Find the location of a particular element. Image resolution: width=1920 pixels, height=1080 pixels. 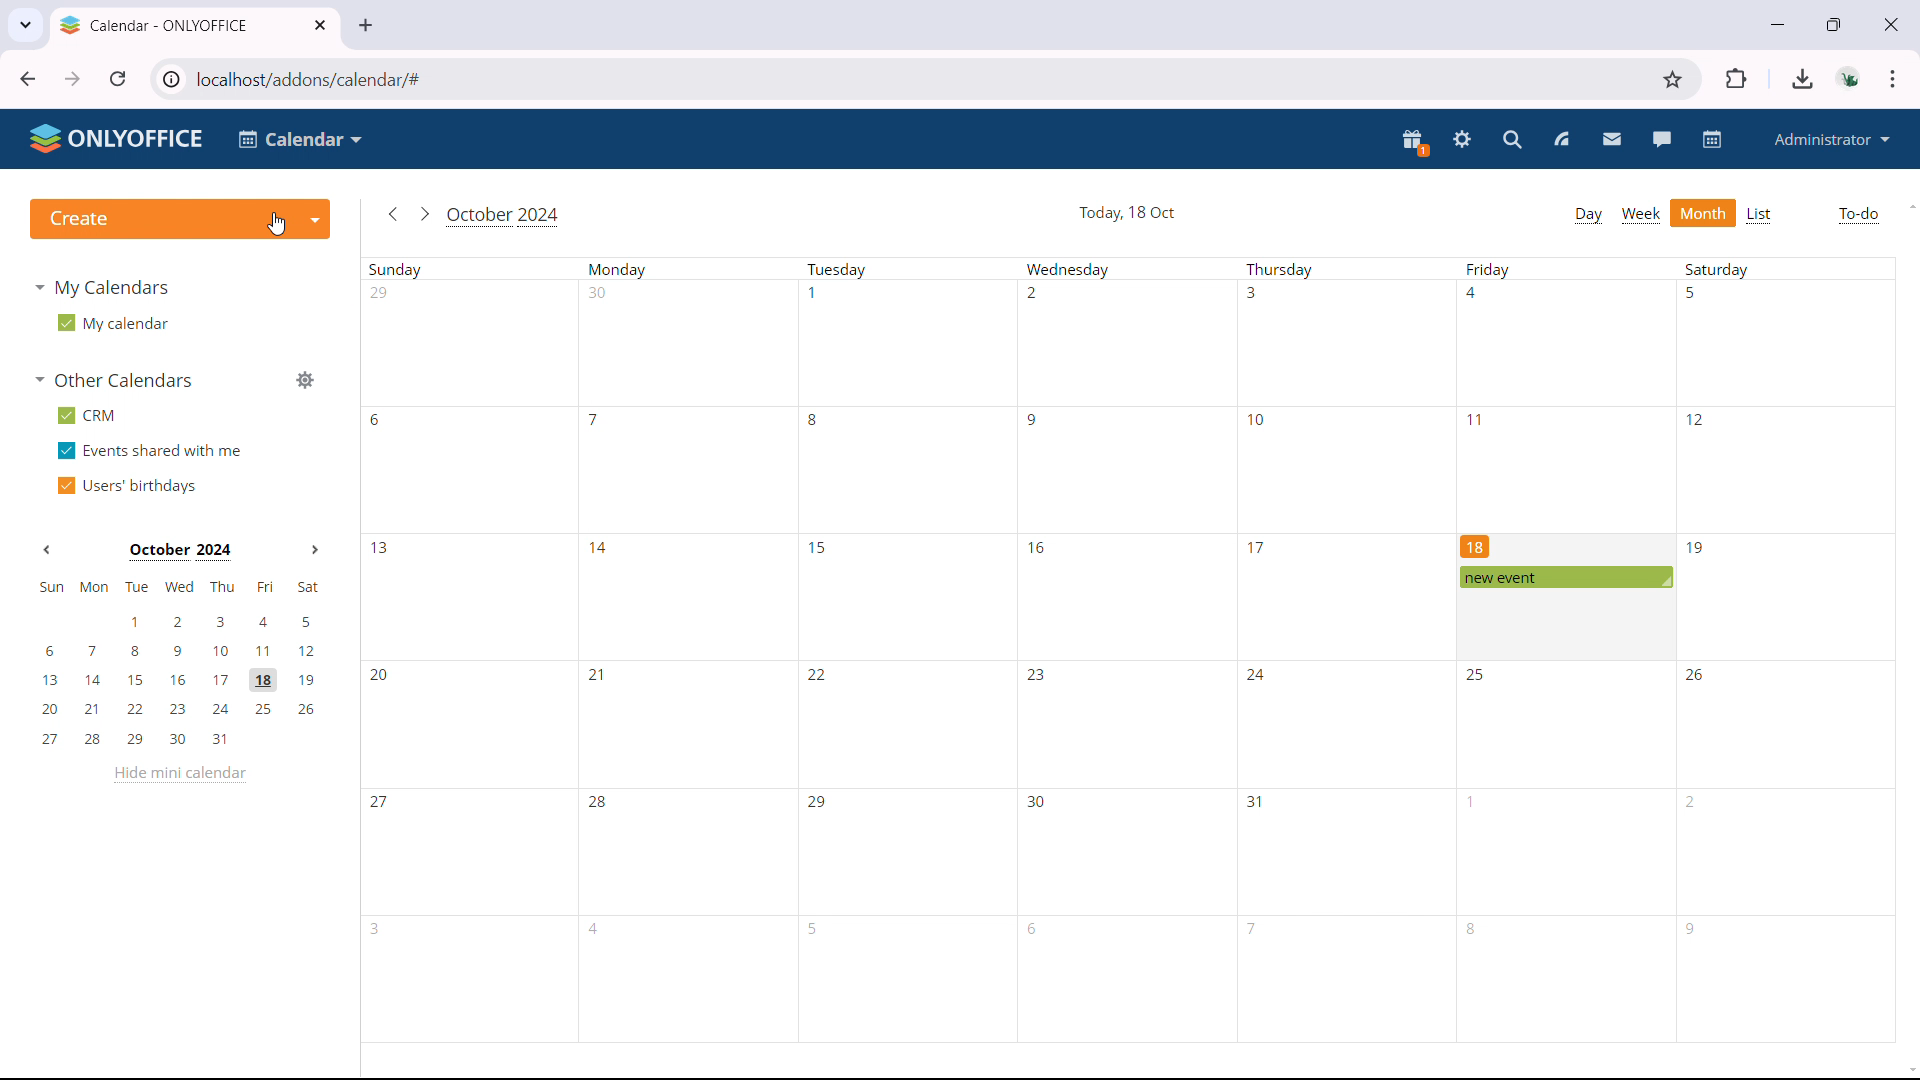

Tuesday is located at coordinates (839, 270).